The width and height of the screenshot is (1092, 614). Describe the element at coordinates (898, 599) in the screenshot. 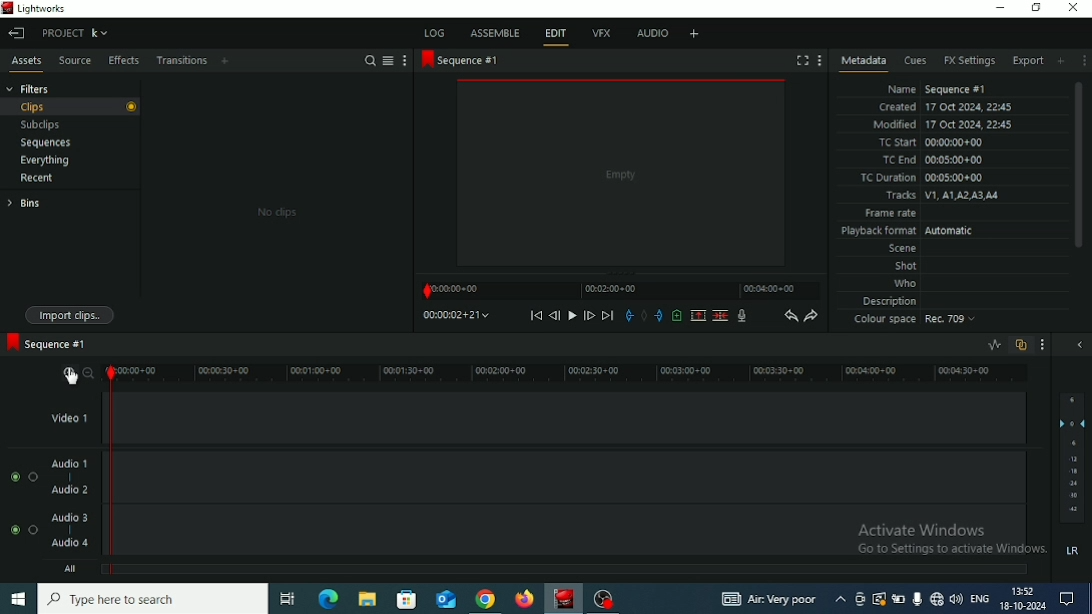

I see `Charging, plugged in` at that location.